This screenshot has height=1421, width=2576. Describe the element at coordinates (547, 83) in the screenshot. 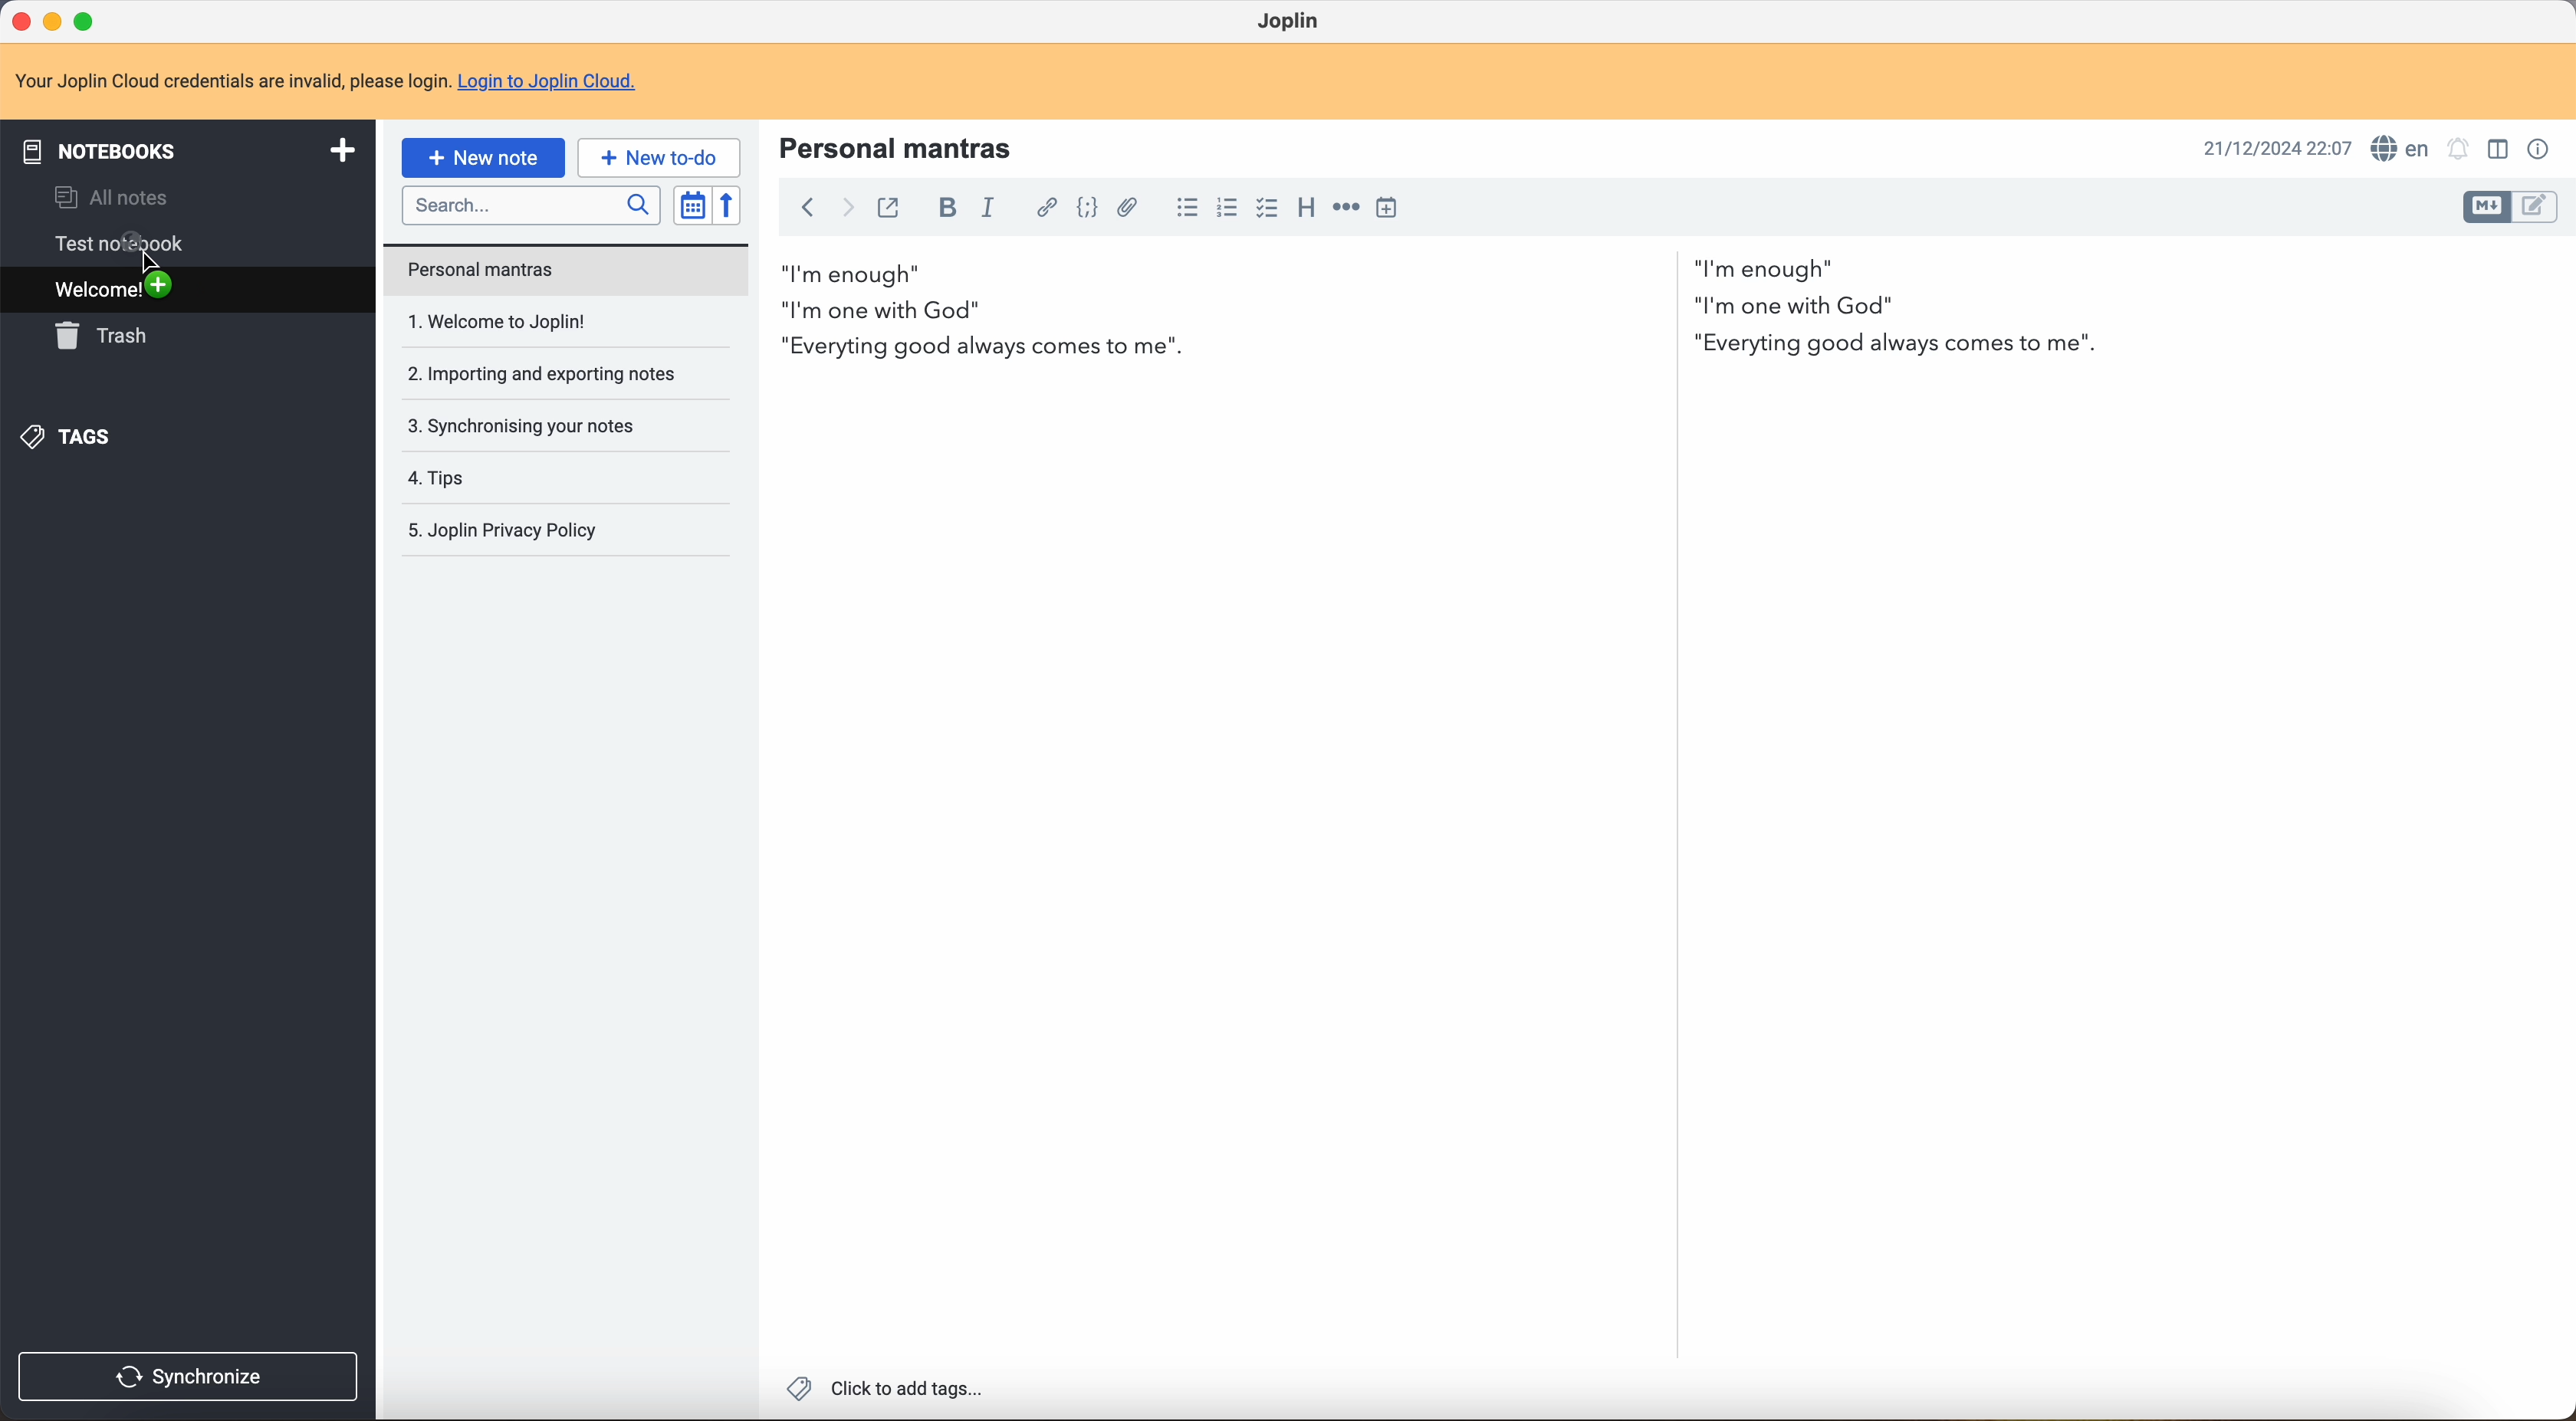

I see `Login to Joplin Cloud` at that location.